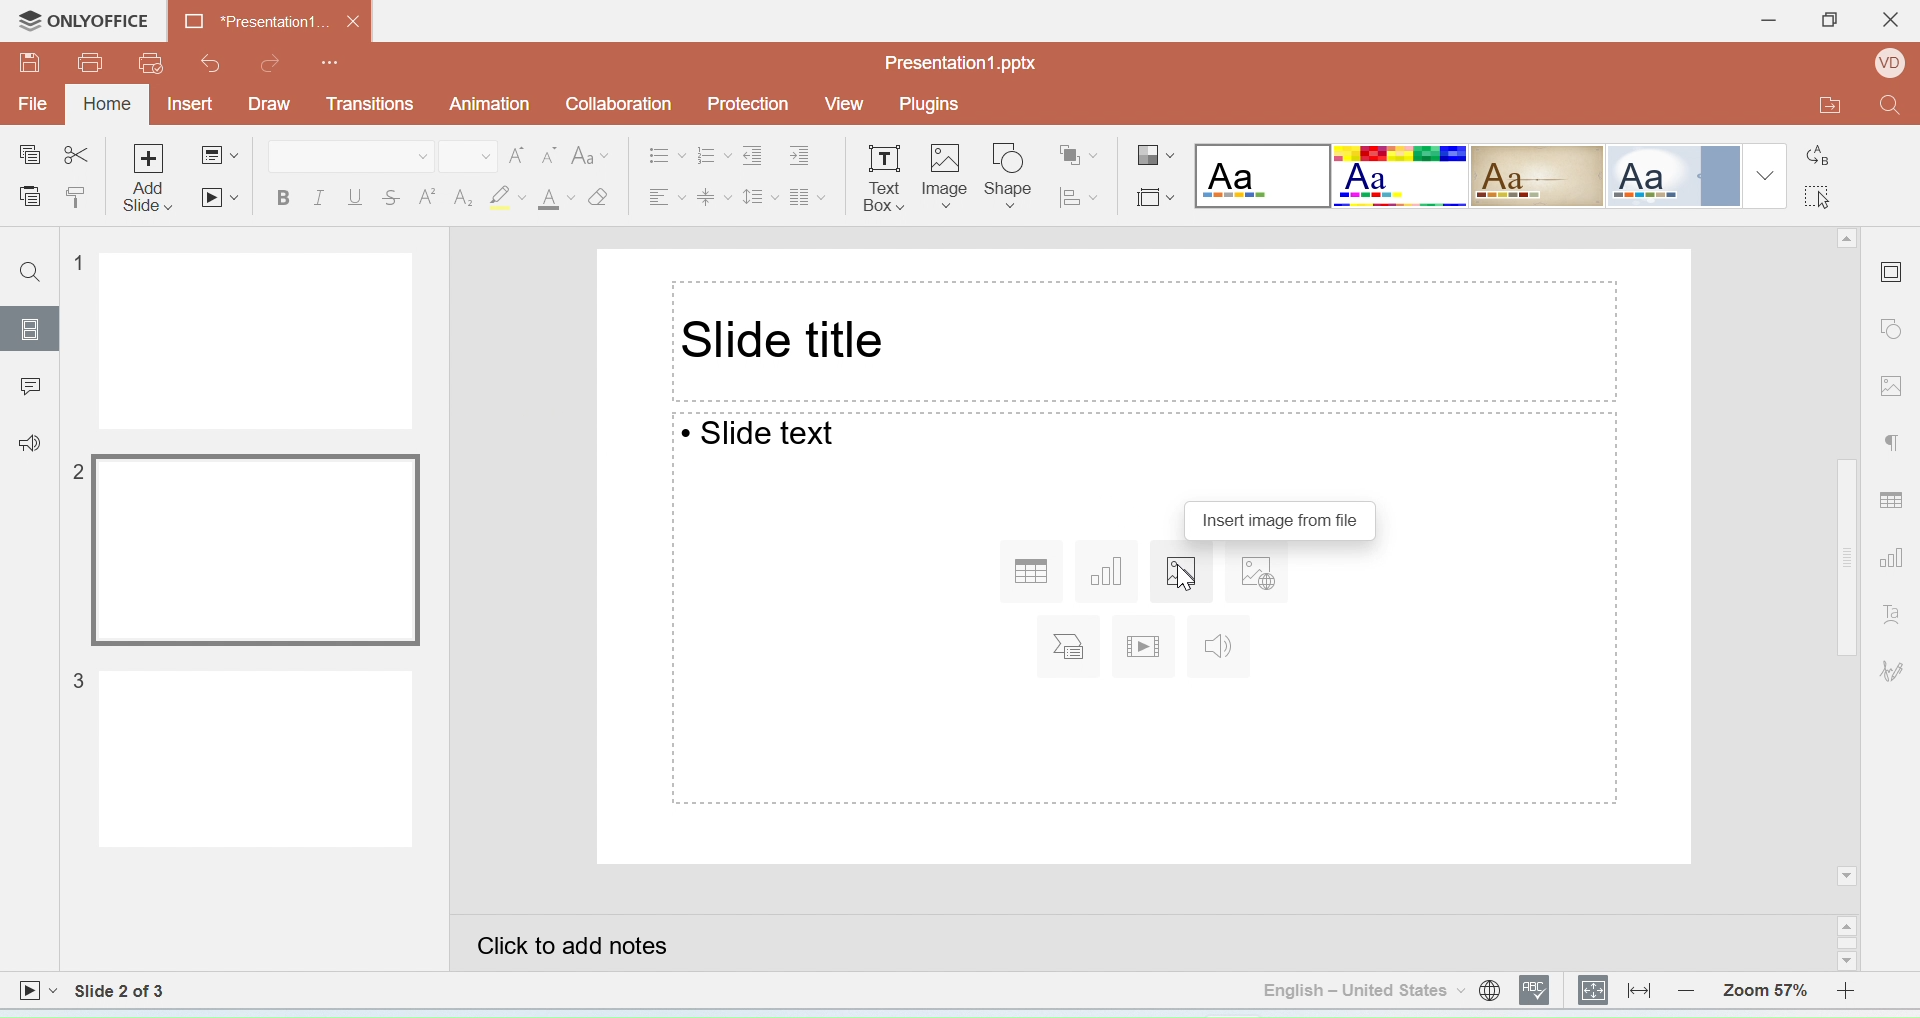 The width and height of the screenshot is (1920, 1018). I want to click on Strikethrough, so click(393, 196).